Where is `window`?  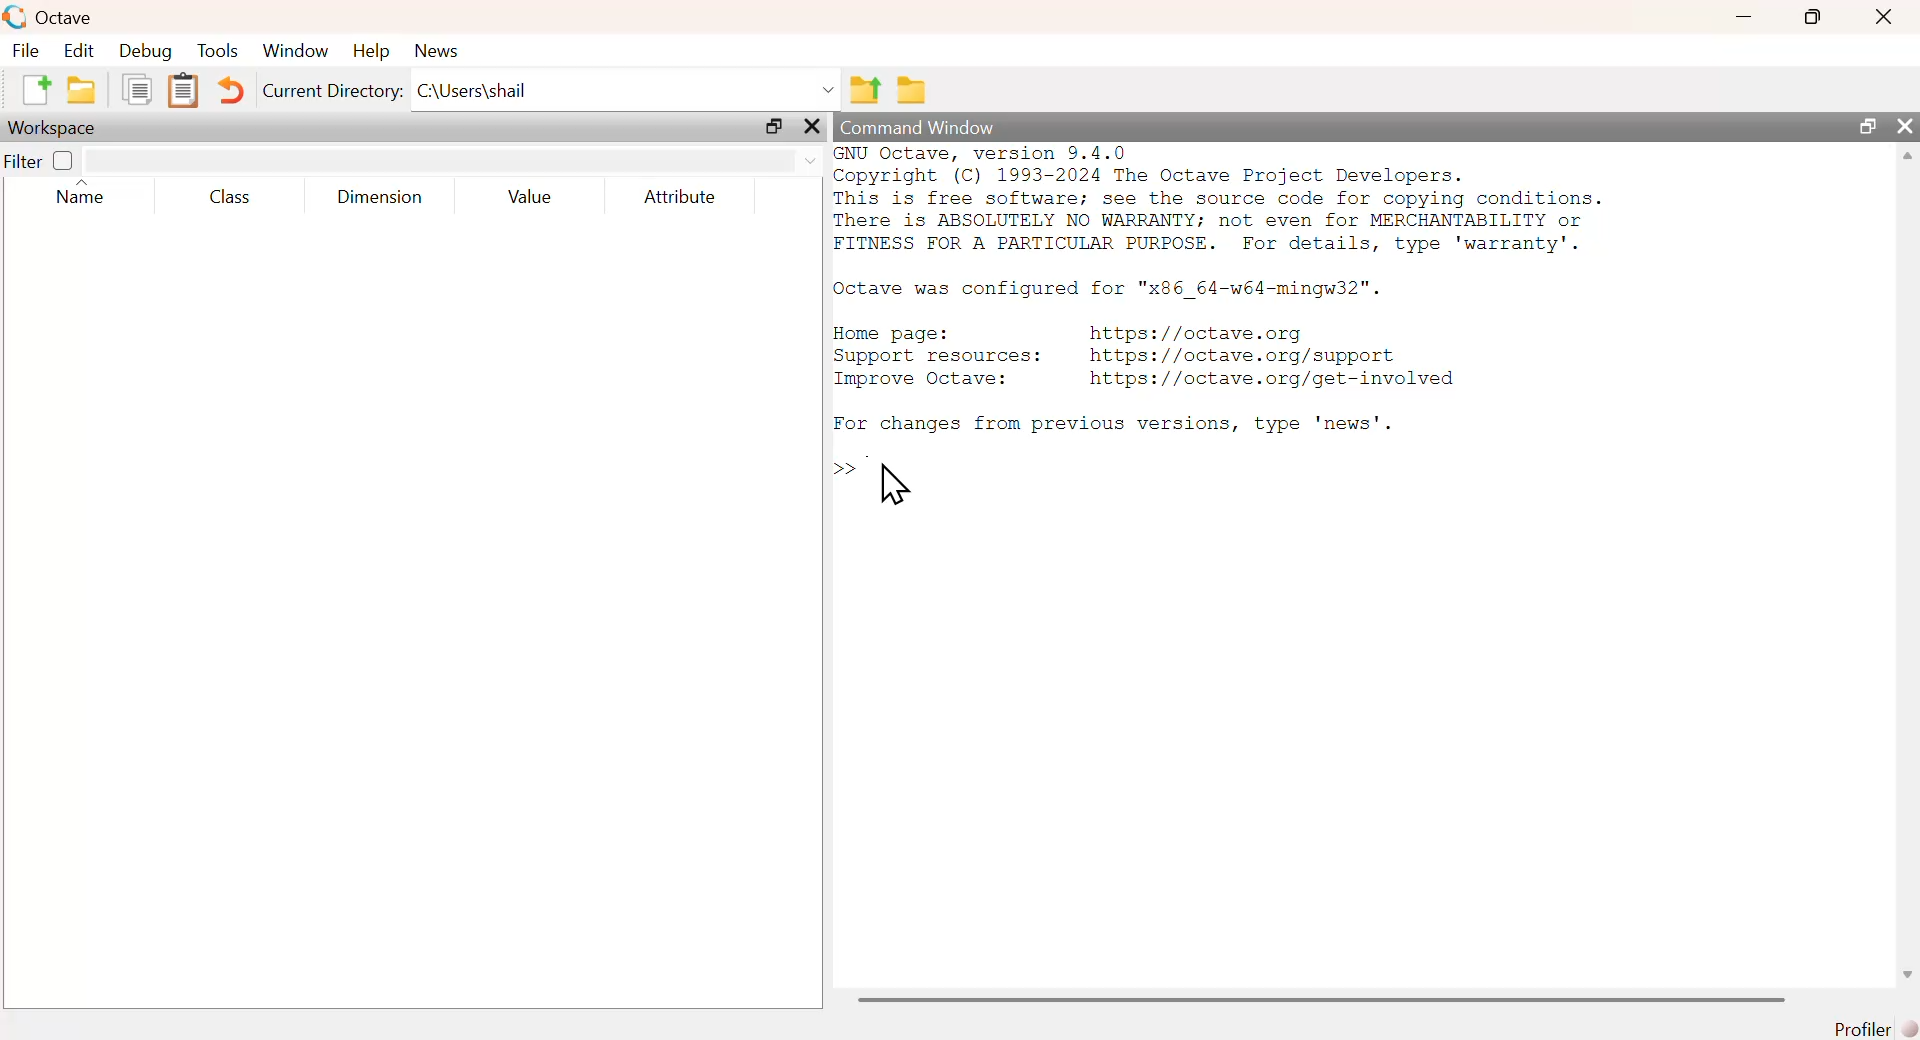
window is located at coordinates (297, 51).